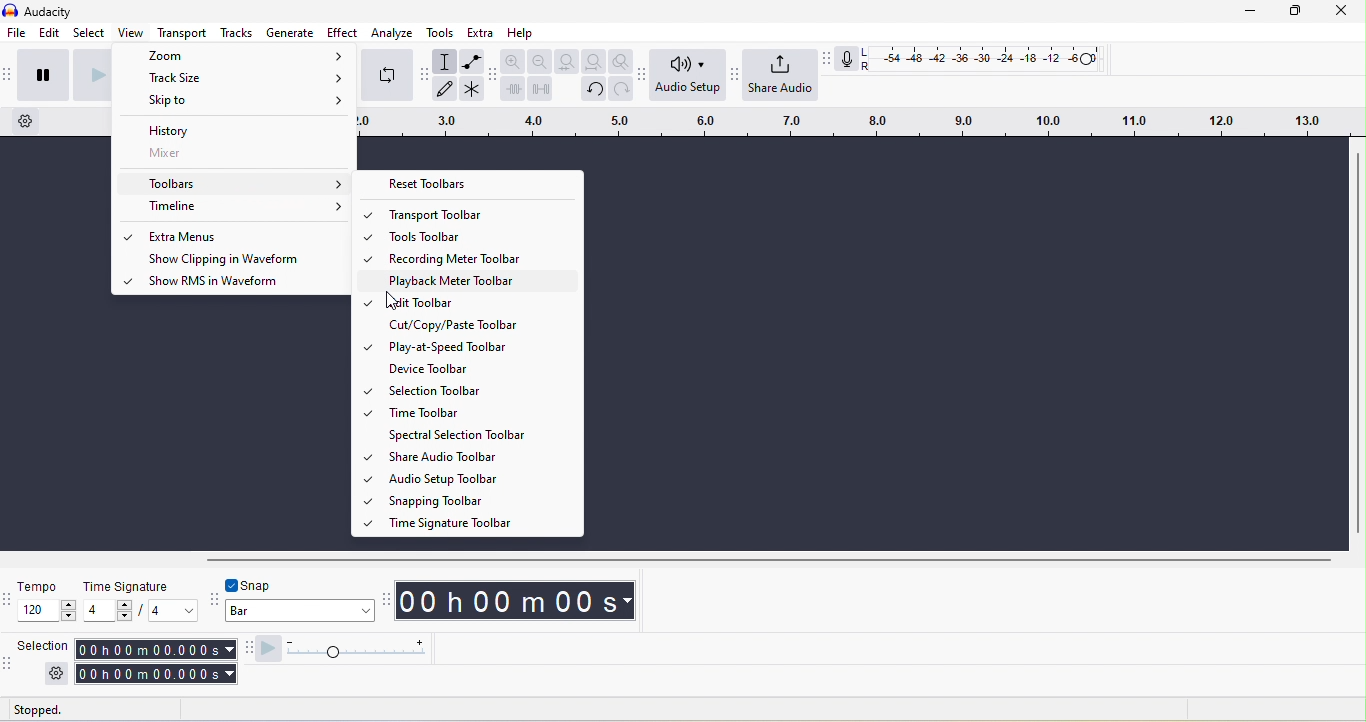  What do you see at coordinates (540, 89) in the screenshot?
I see `silence audio selection` at bounding box center [540, 89].